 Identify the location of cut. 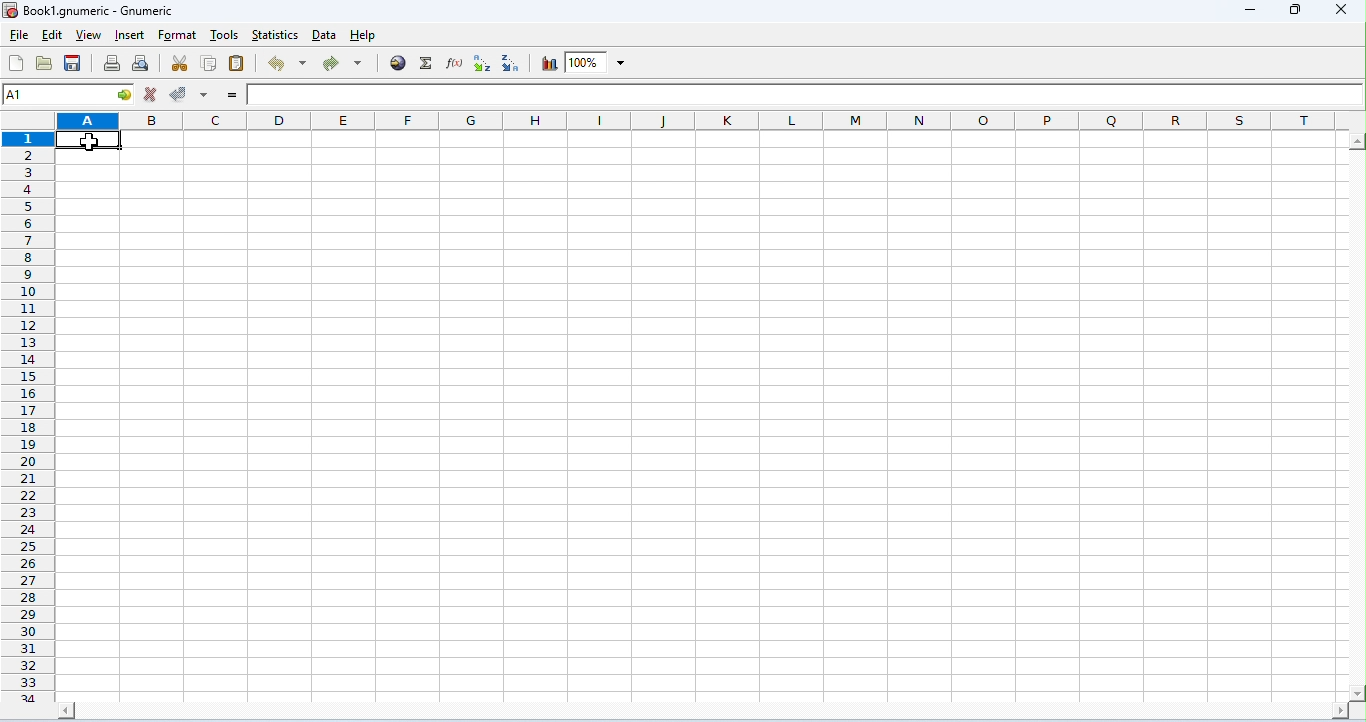
(180, 62).